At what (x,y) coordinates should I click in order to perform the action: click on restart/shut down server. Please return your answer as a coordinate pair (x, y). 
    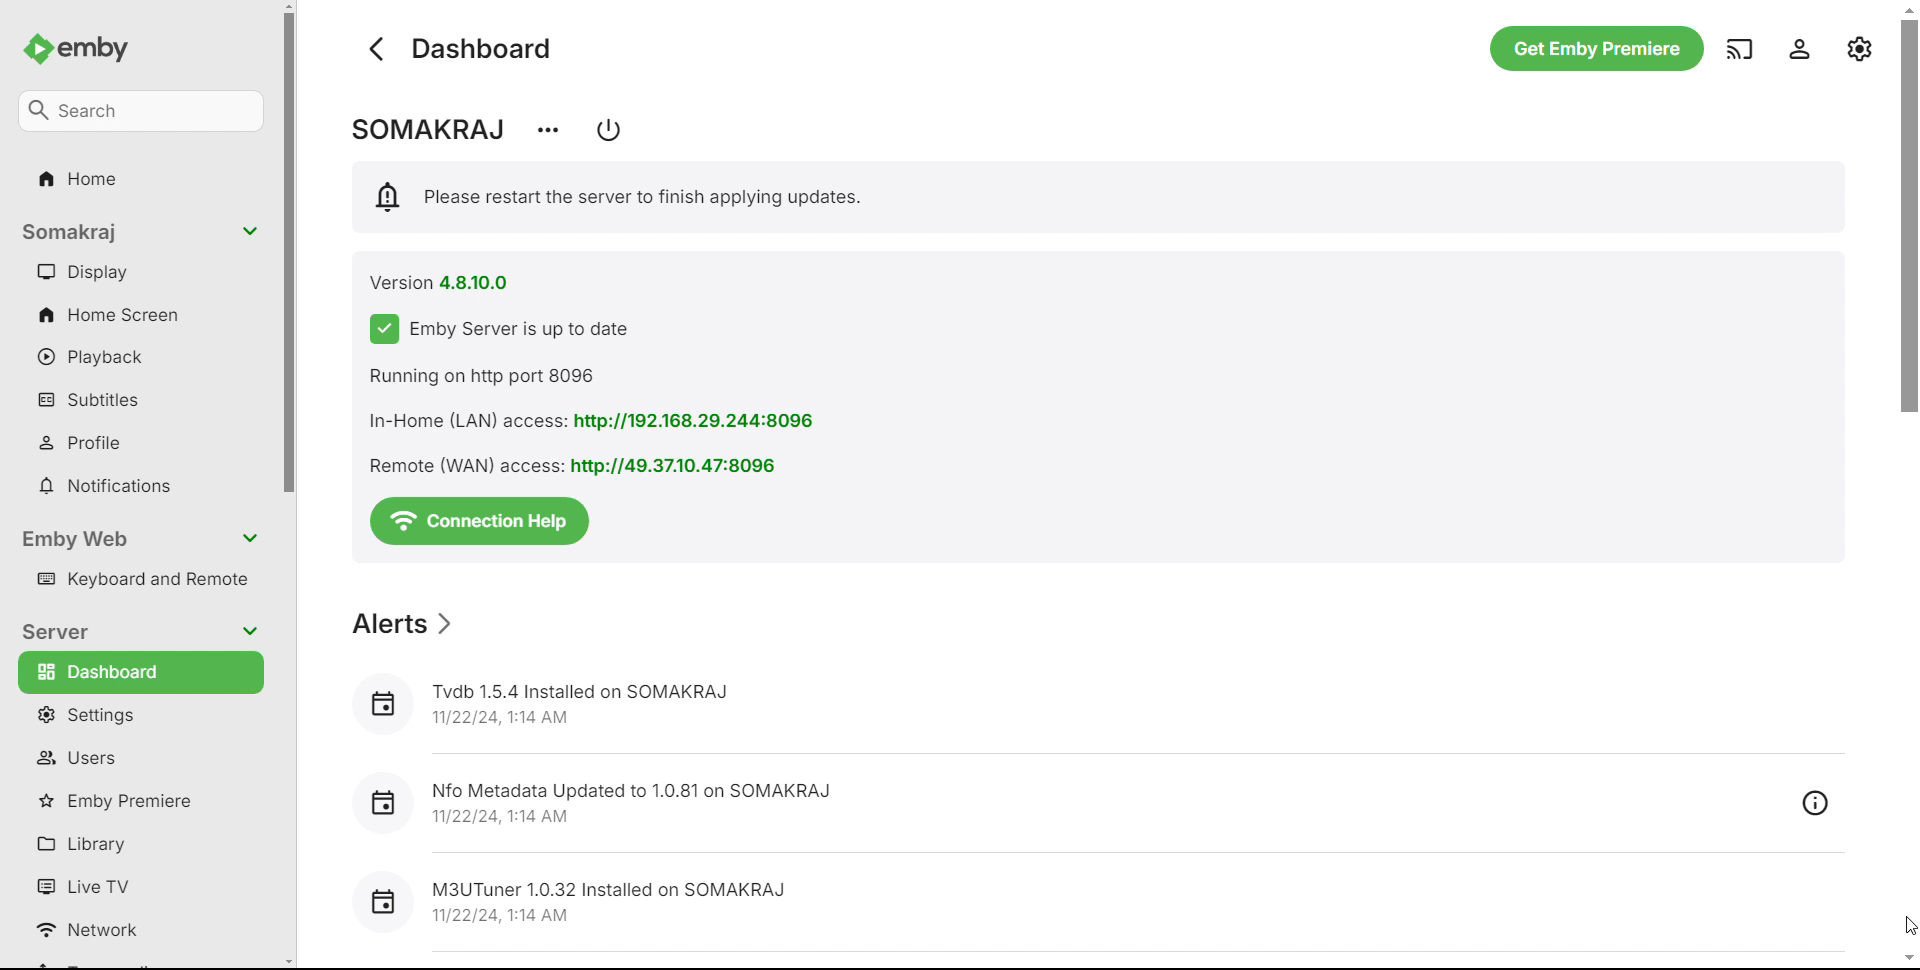
    Looking at the image, I should click on (609, 130).